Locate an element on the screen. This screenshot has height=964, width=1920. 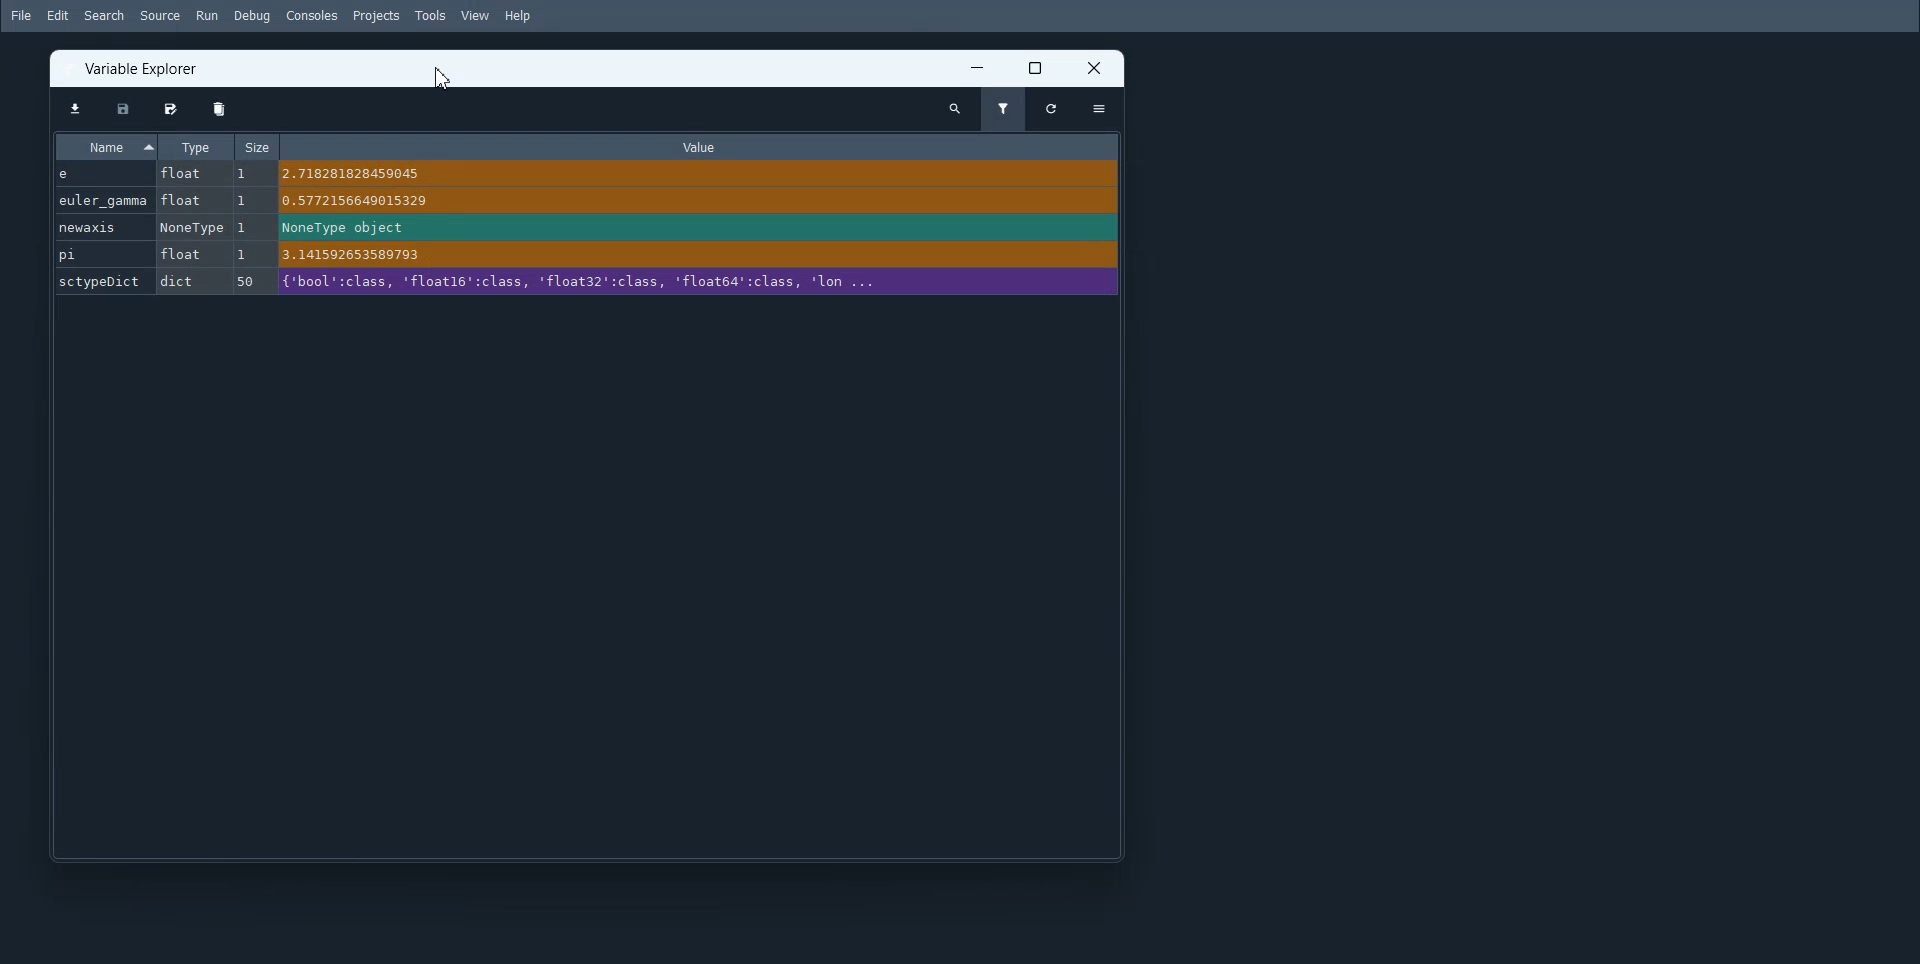
pi is located at coordinates (101, 254).